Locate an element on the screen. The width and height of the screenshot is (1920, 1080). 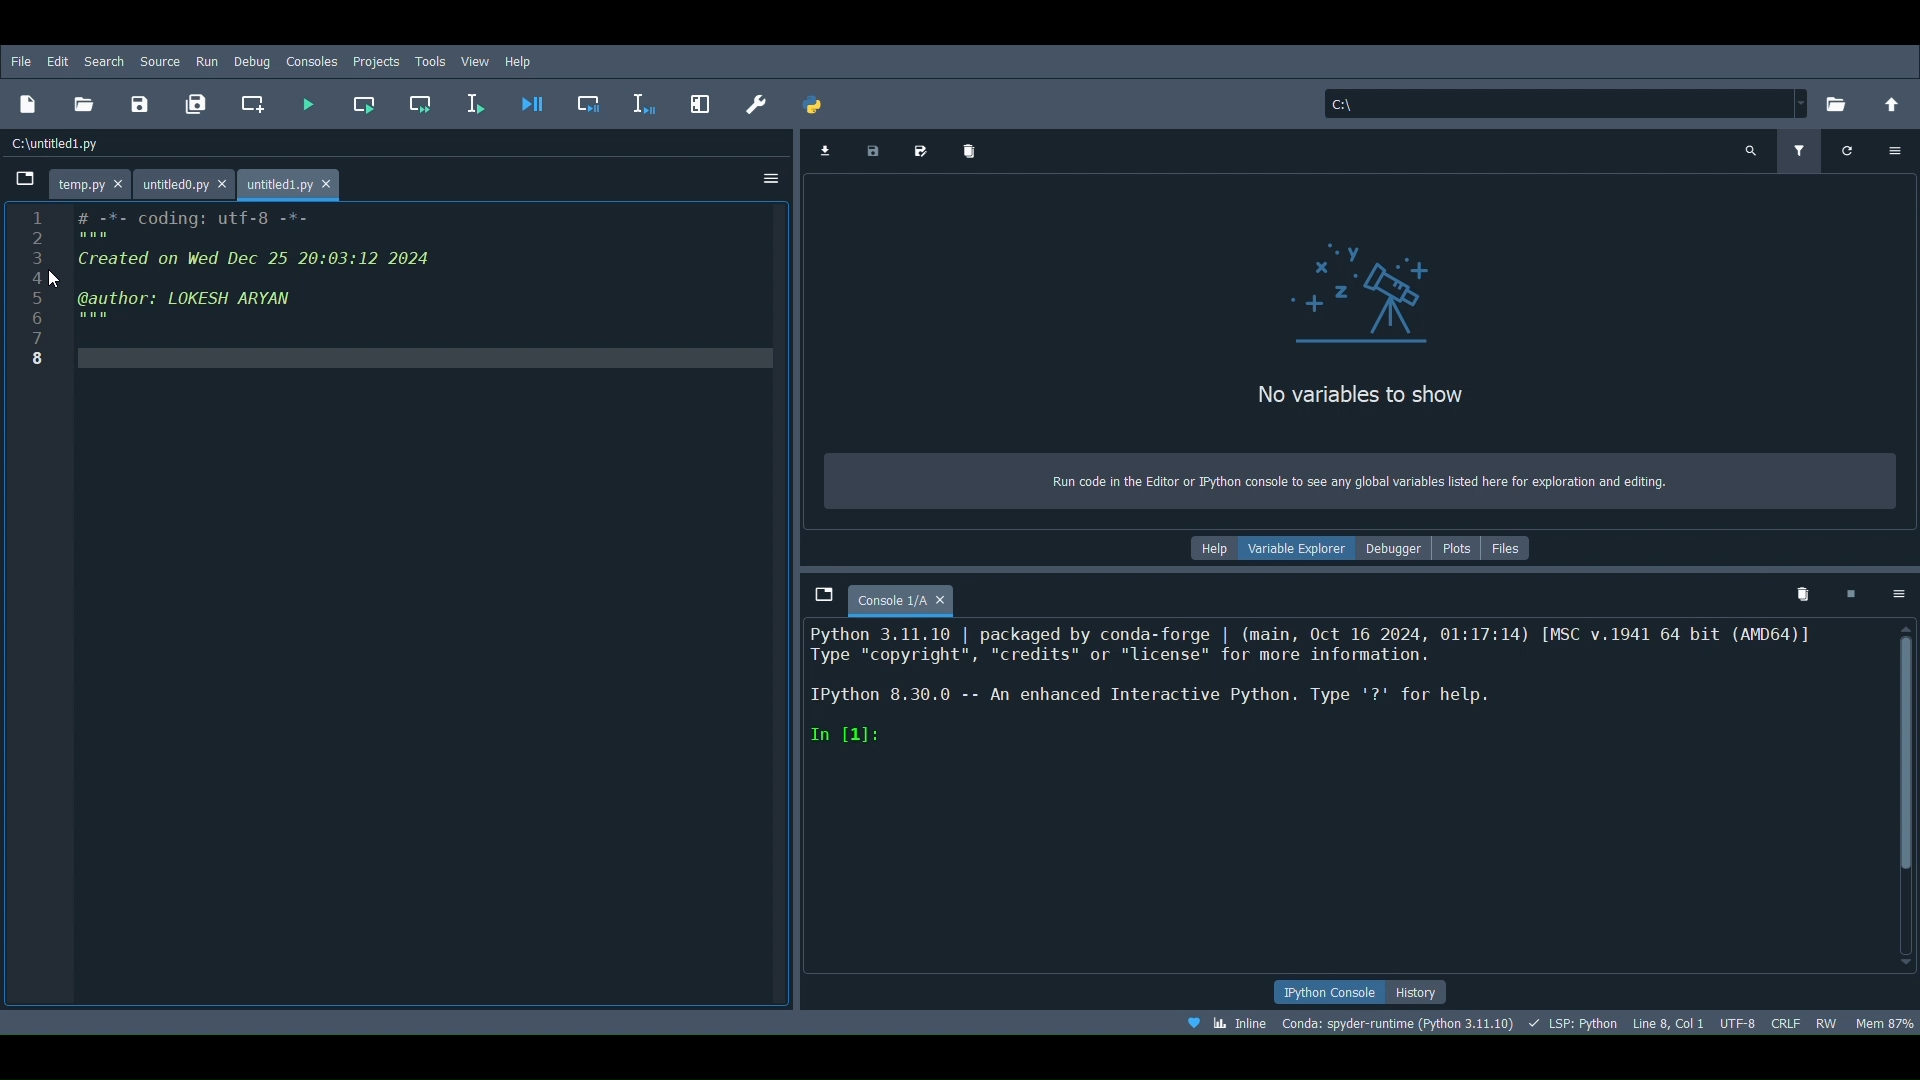
Encoding is located at coordinates (1739, 1018).